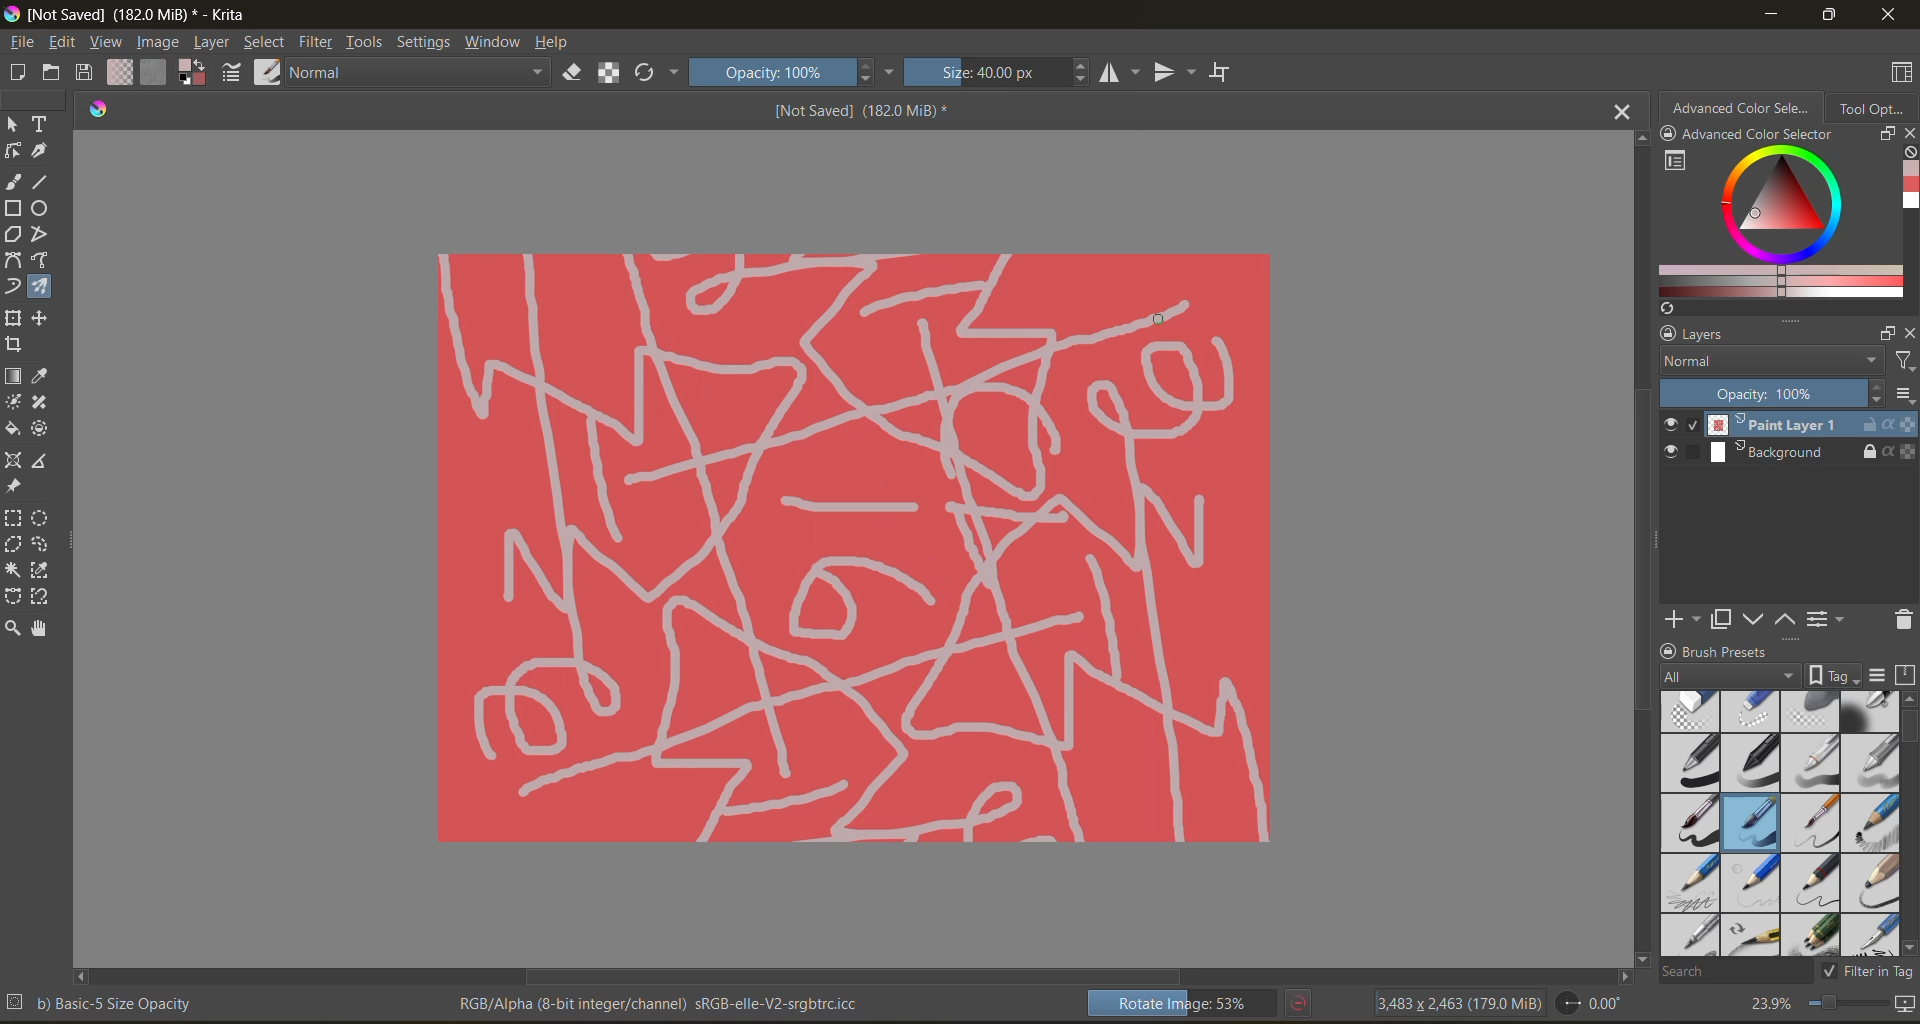  Describe the element at coordinates (213, 44) in the screenshot. I see `layer` at that location.